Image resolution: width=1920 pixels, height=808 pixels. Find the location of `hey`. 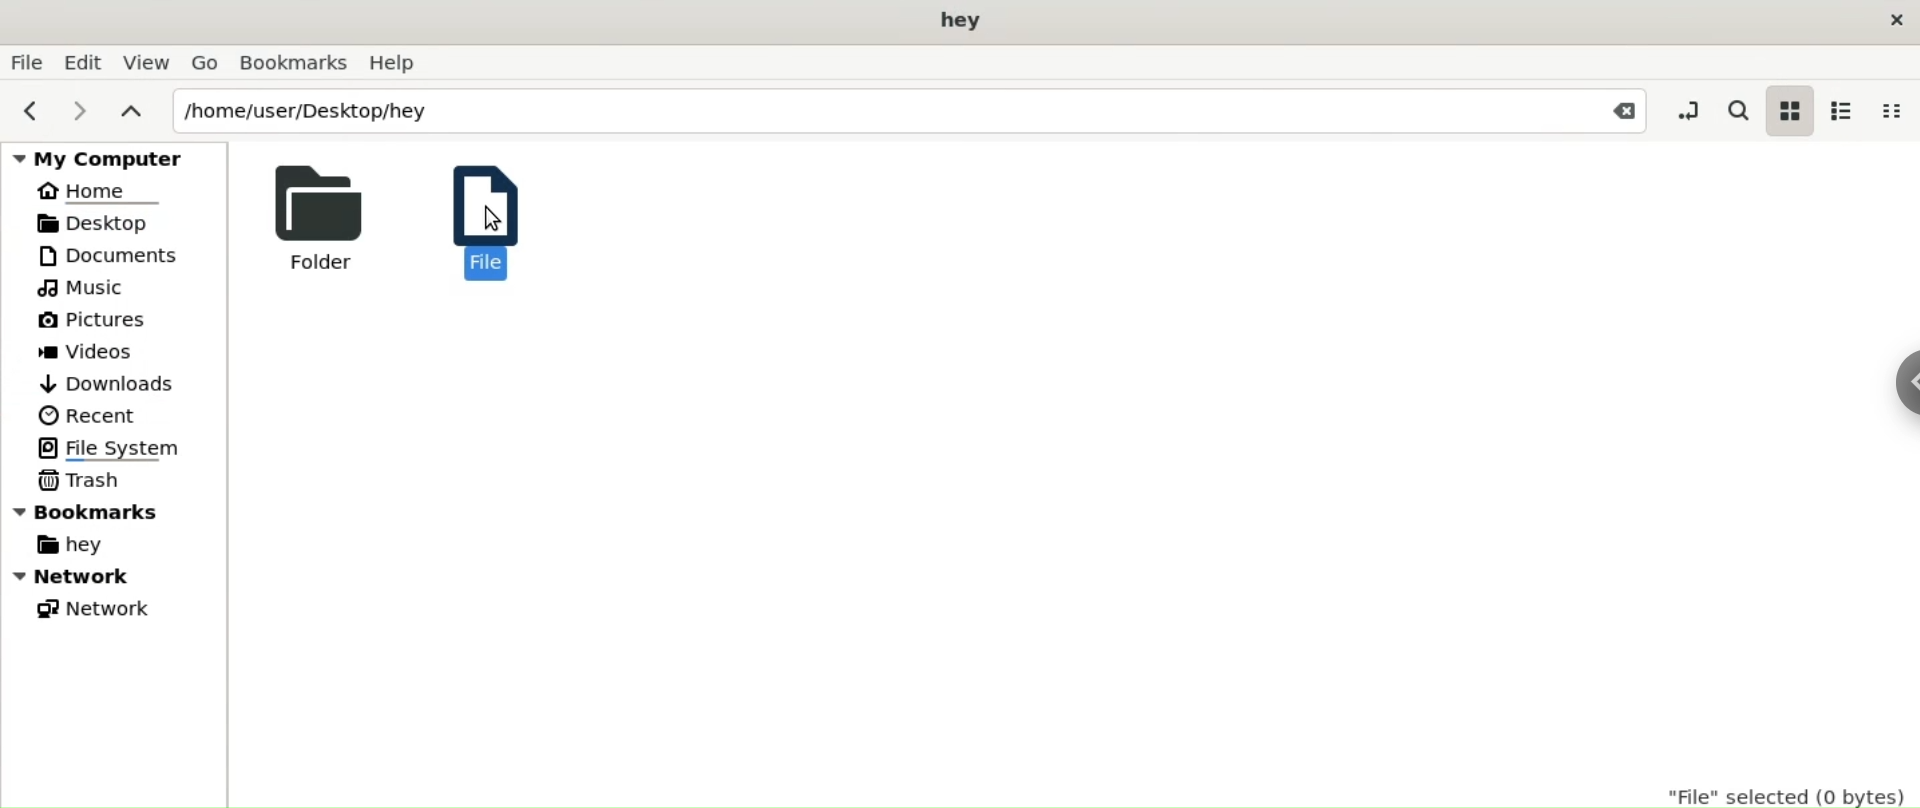

hey is located at coordinates (952, 21).